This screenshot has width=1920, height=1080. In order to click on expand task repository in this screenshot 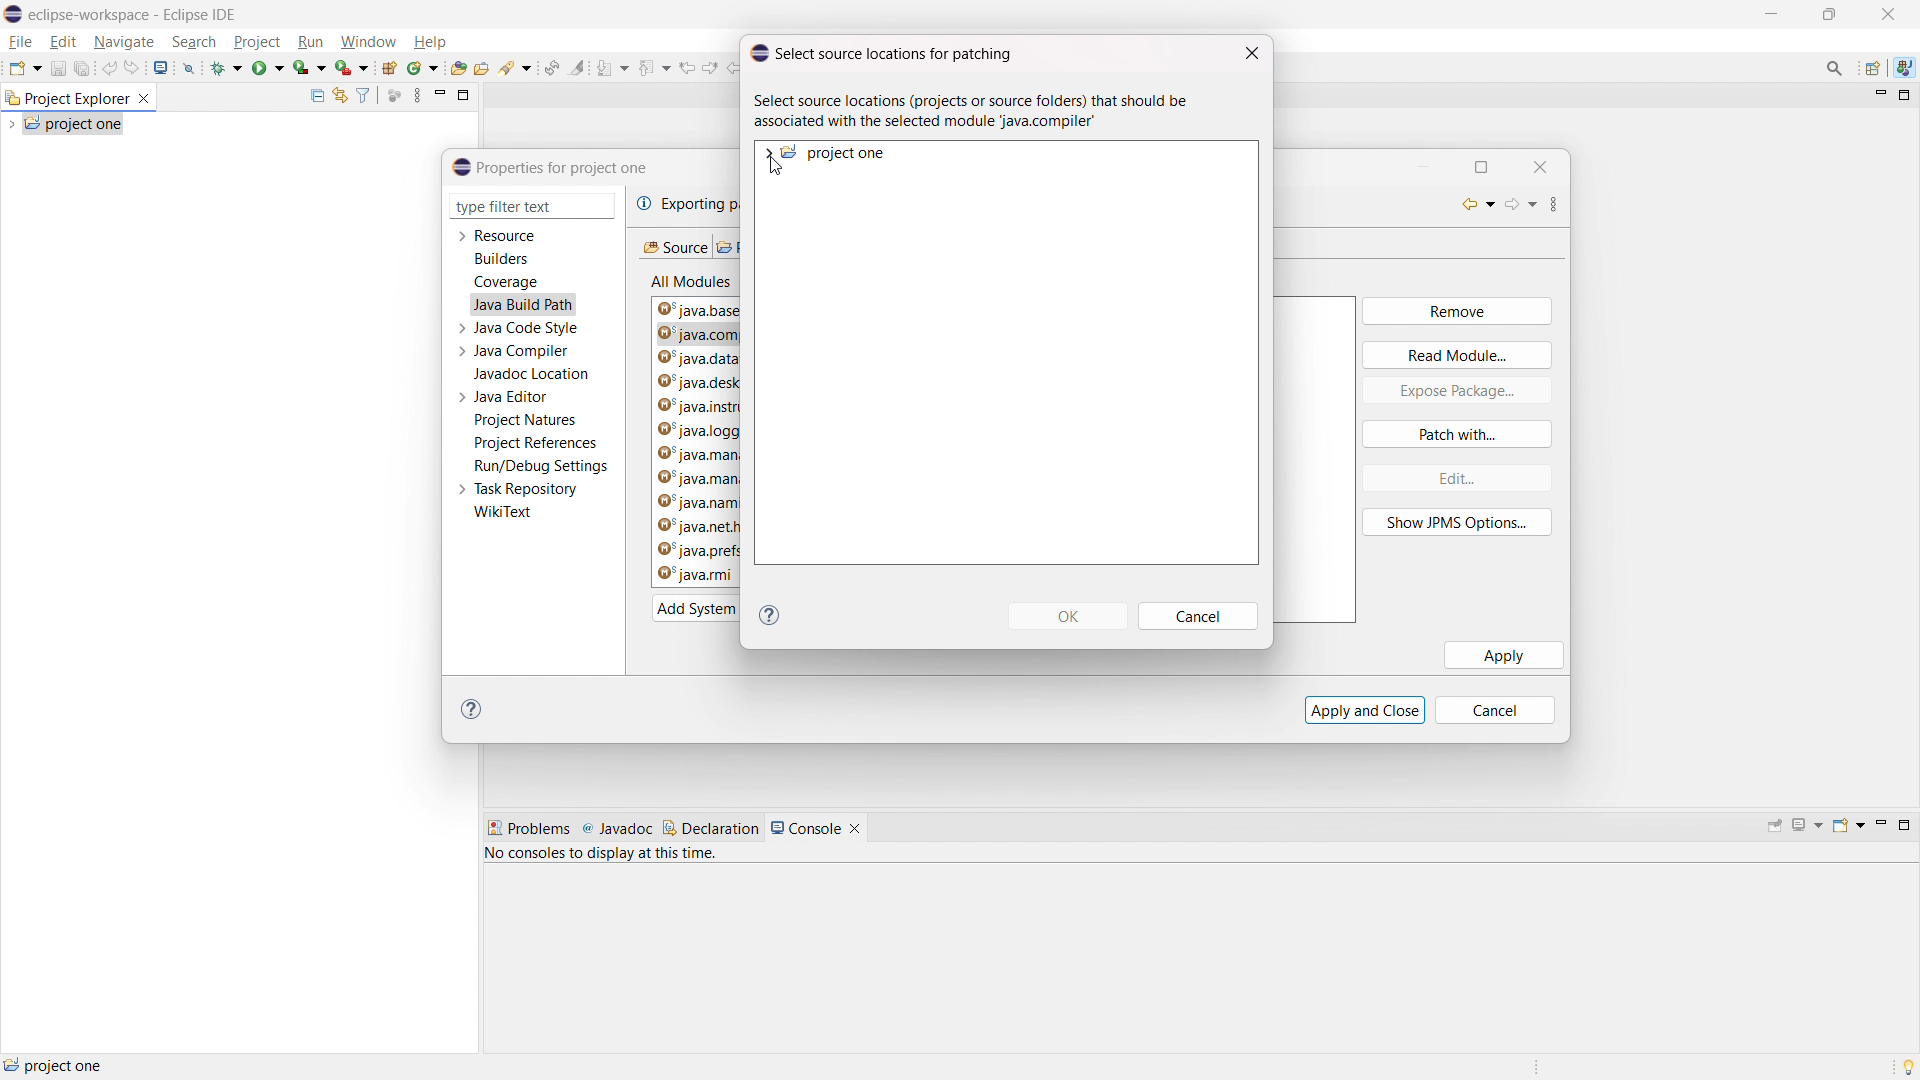, I will do `click(460, 491)`.